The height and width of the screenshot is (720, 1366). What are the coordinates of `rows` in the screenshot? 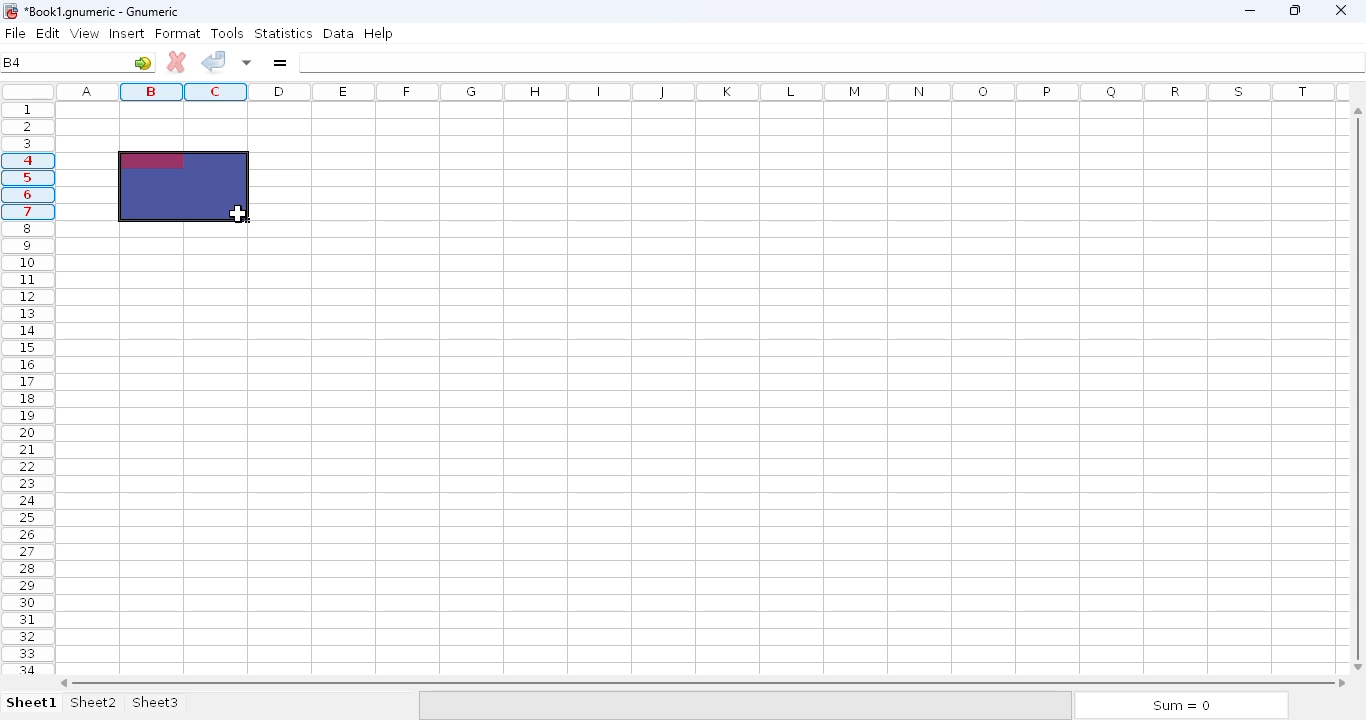 It's located at (26, 387).